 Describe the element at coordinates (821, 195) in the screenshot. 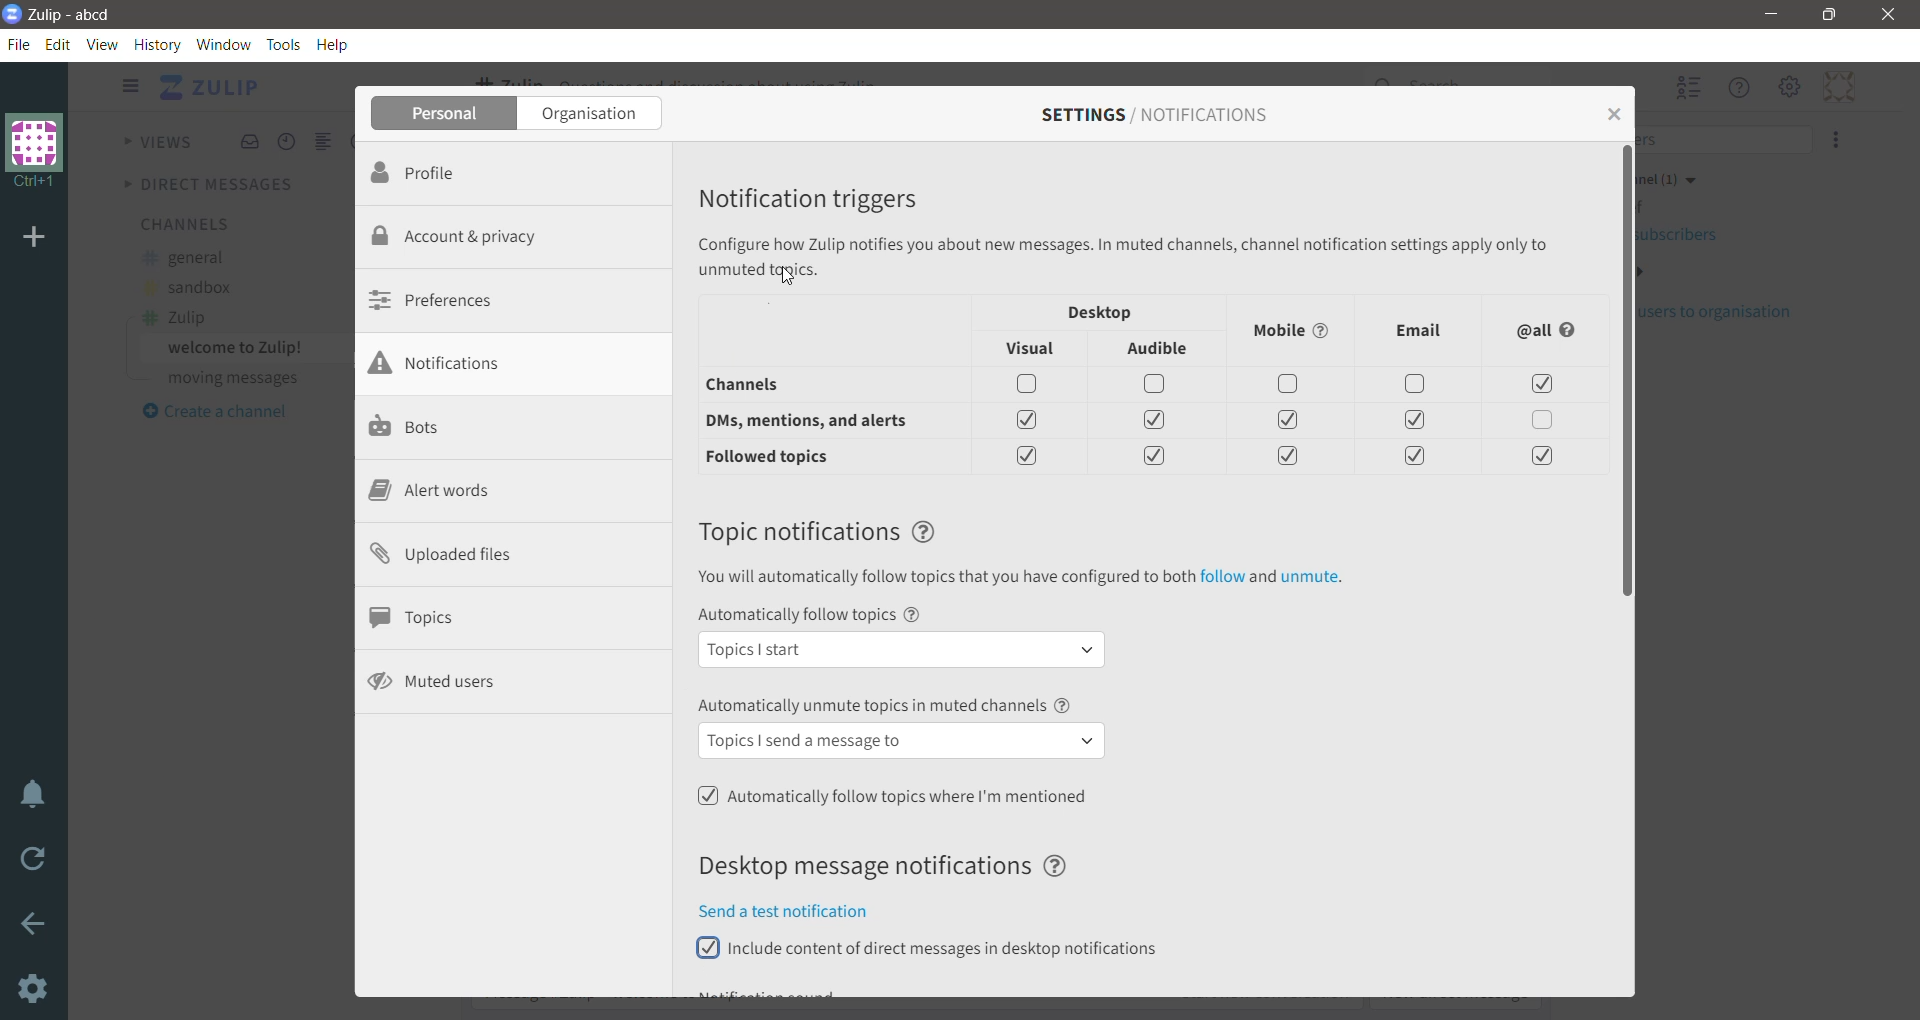

I see `Notification triggers` at that location.